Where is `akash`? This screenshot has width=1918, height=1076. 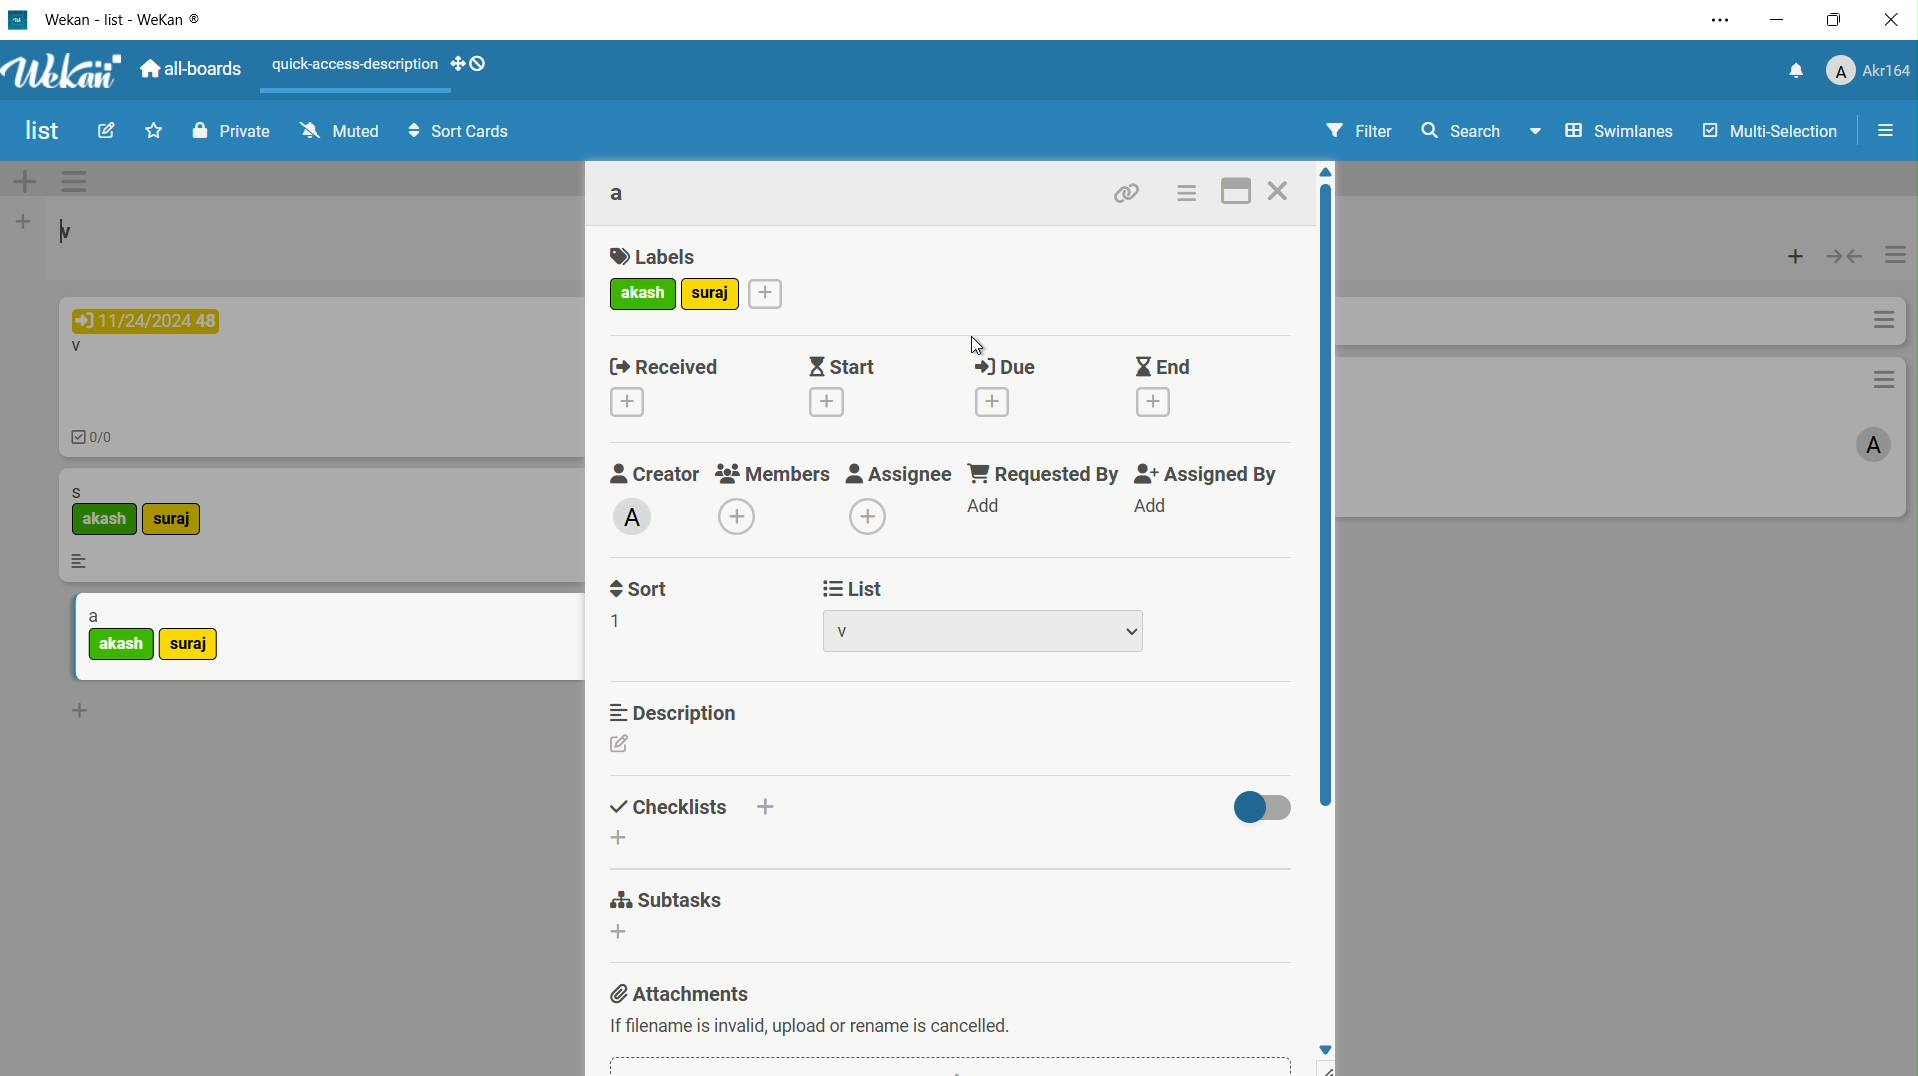
akash is located at coordinates (119, 646).